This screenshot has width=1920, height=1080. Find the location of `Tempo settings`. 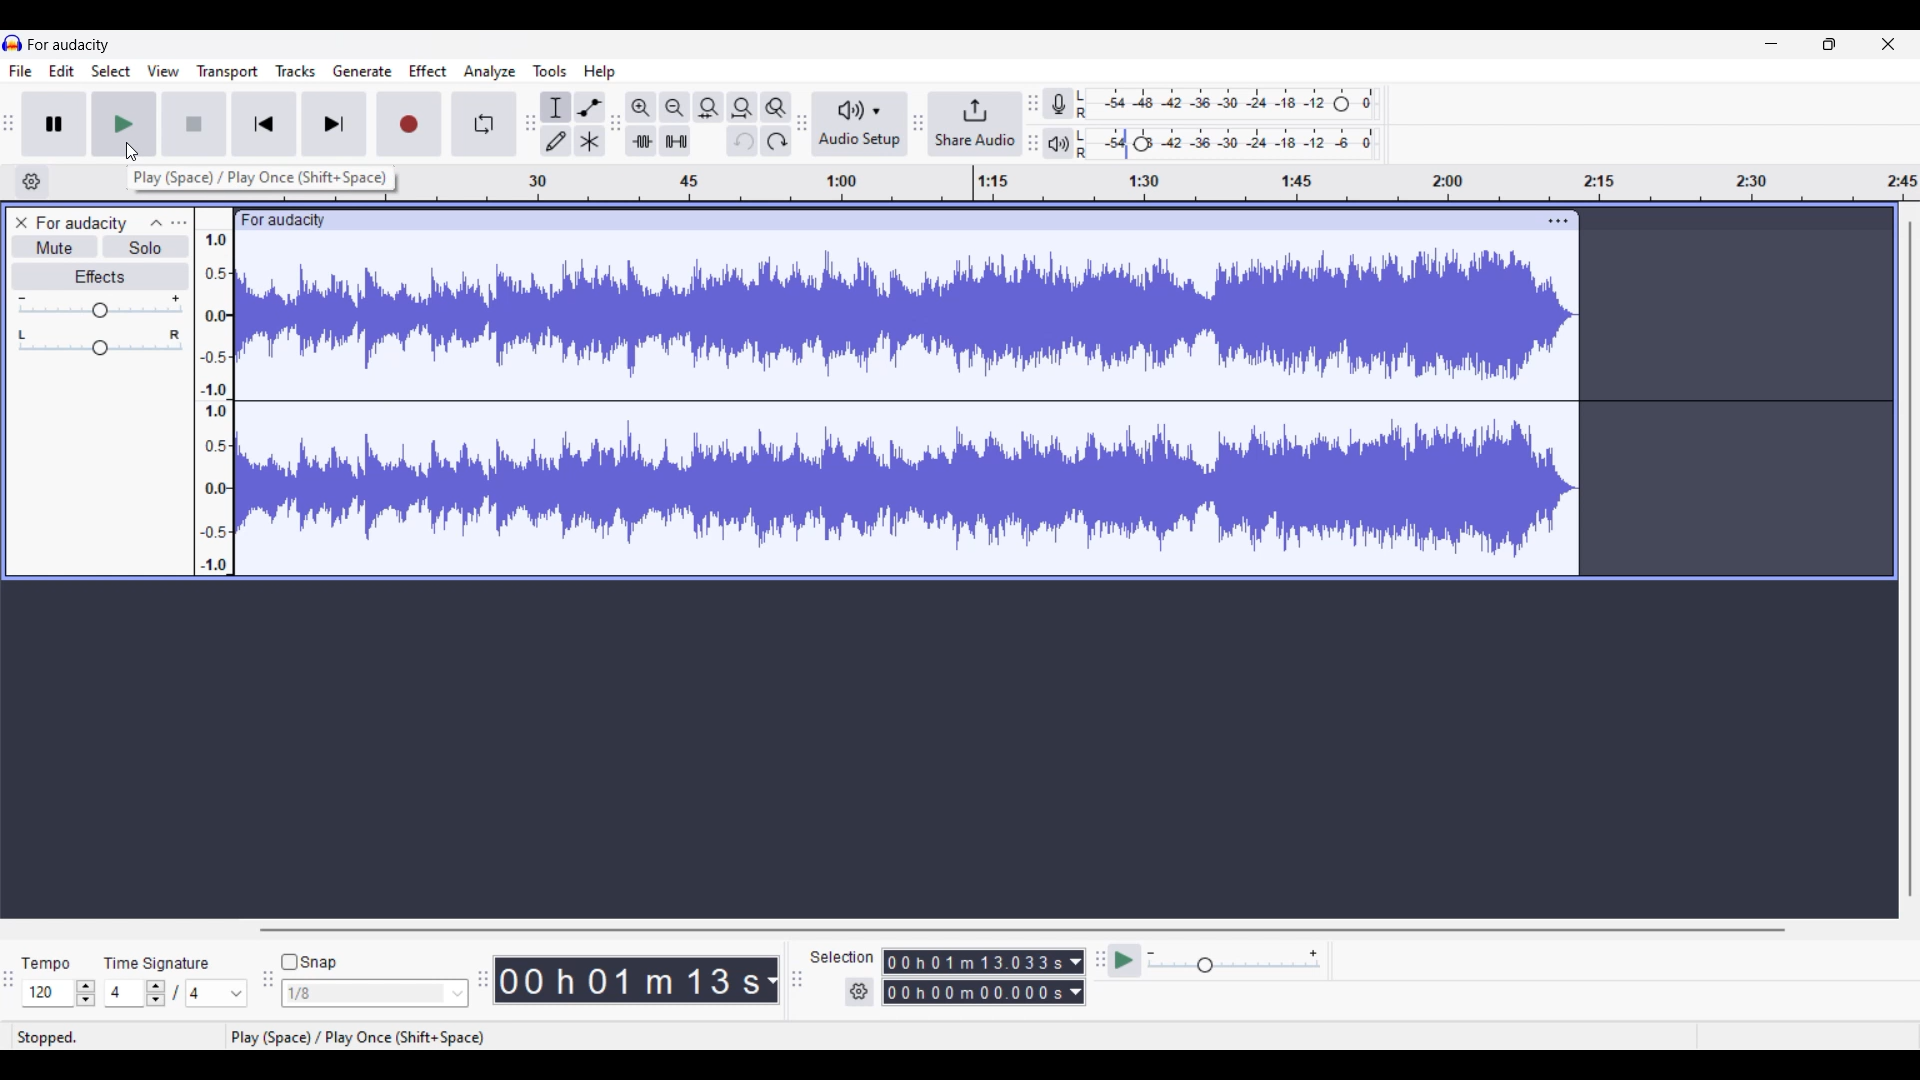

Tempo settings is located at coordinates (58, 993).